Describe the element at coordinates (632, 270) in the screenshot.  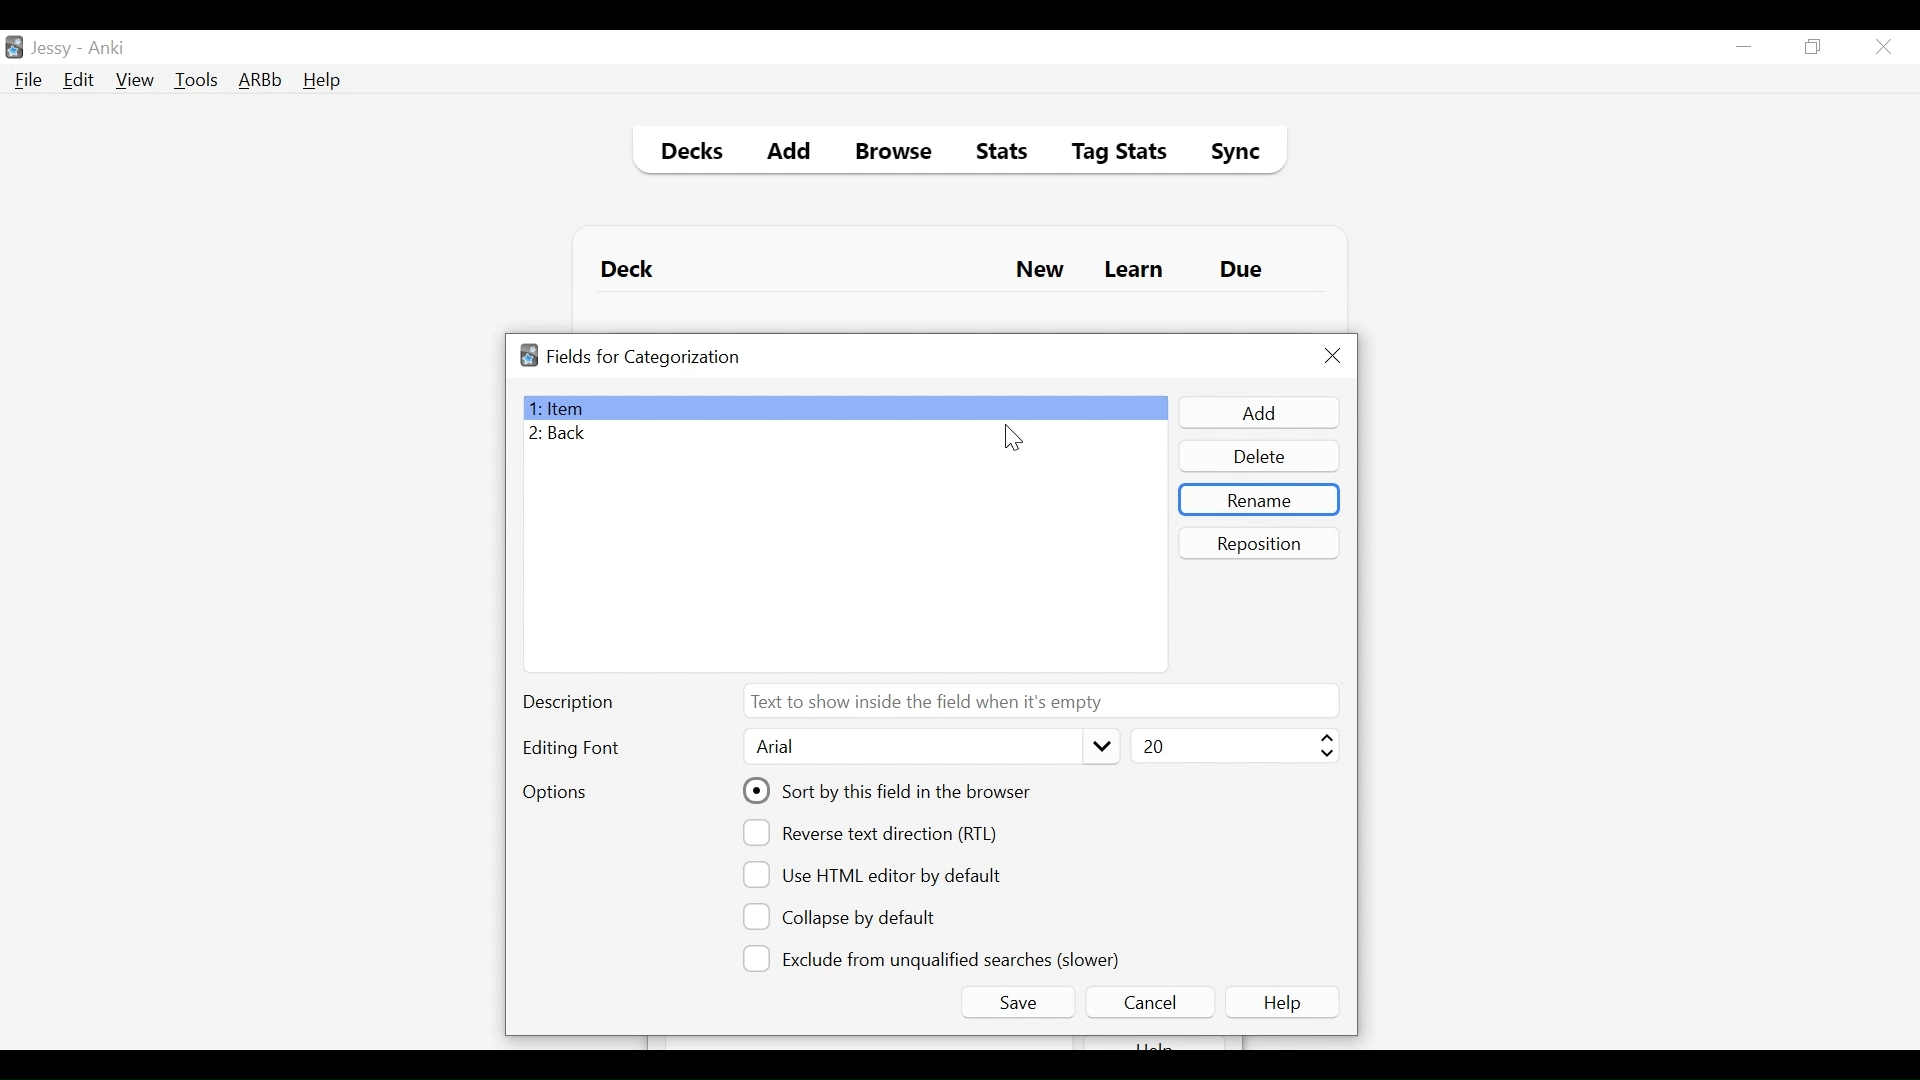
I see `Deck` at that location.